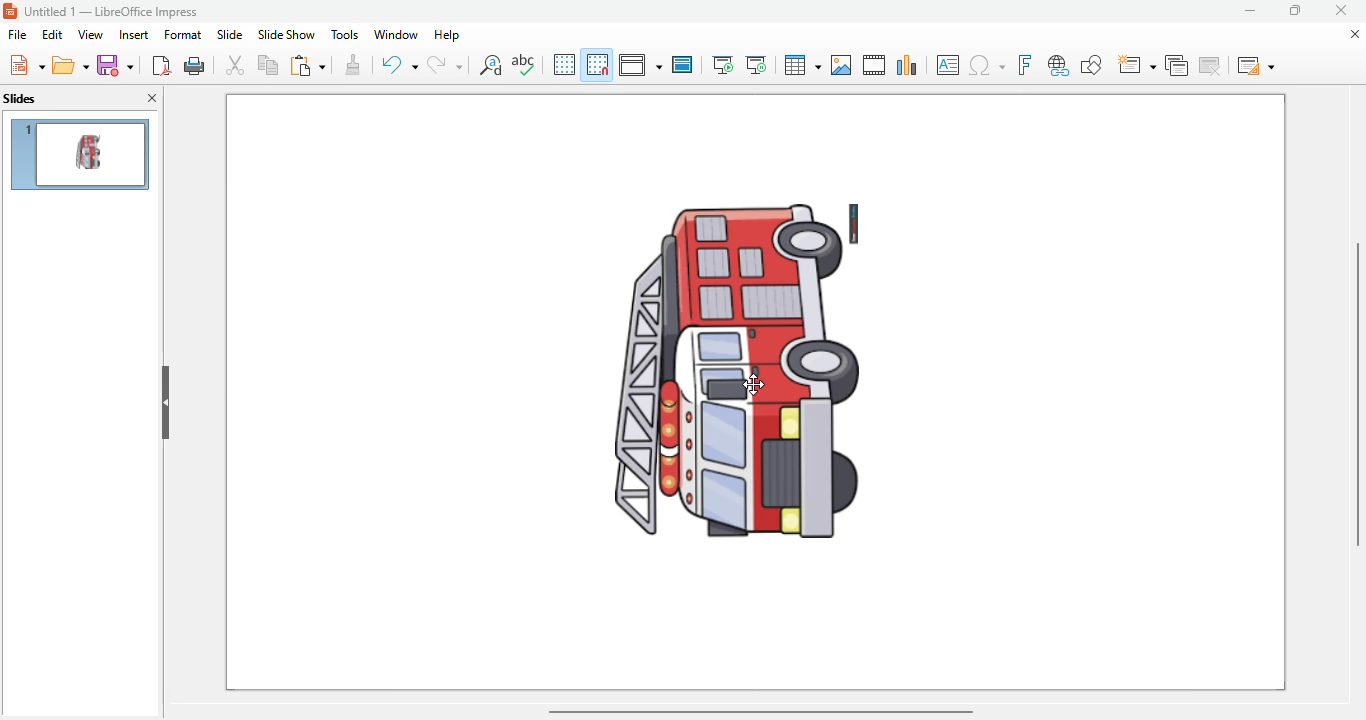 This screenshot has height=720, width=1366. Describe the element at coordinates (947, 65) in the screenshot. I see `insert text box` at that location.